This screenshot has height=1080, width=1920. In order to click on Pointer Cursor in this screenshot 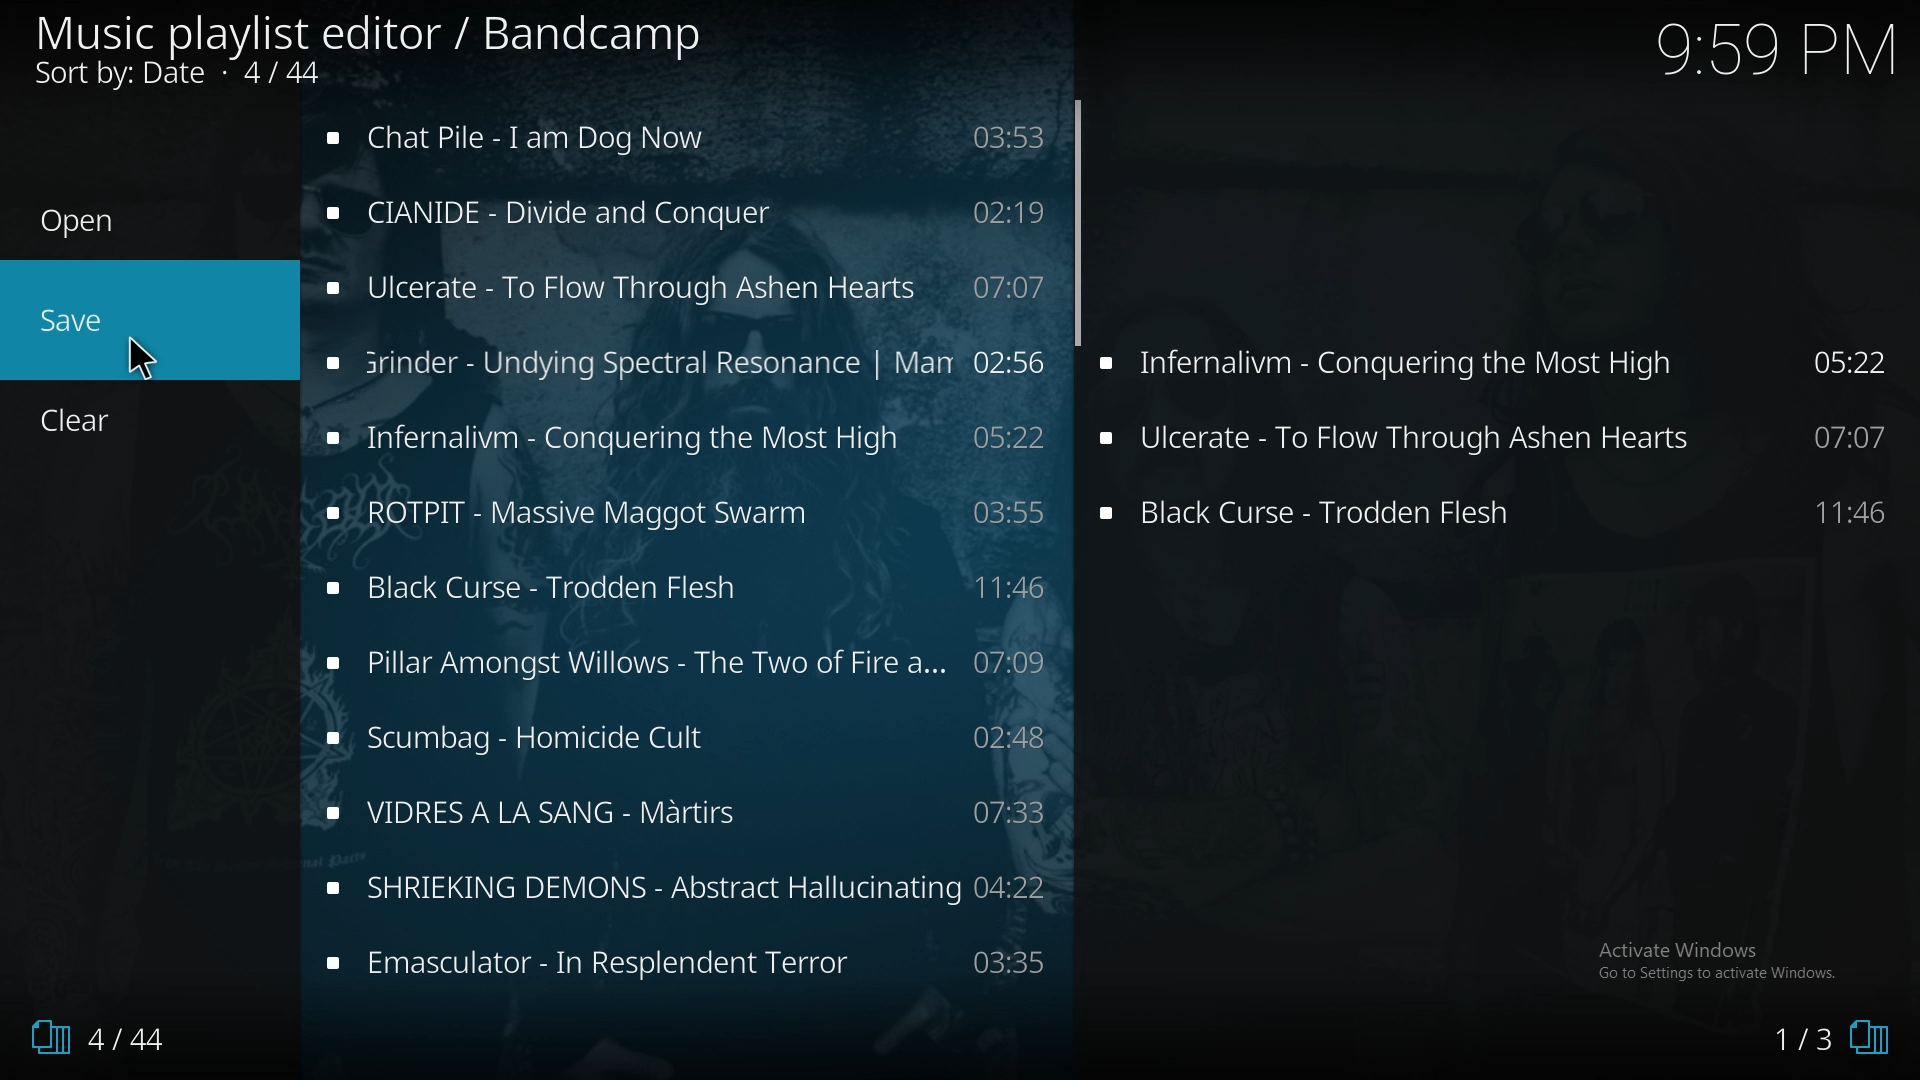, I will do `click(141, 353)`.